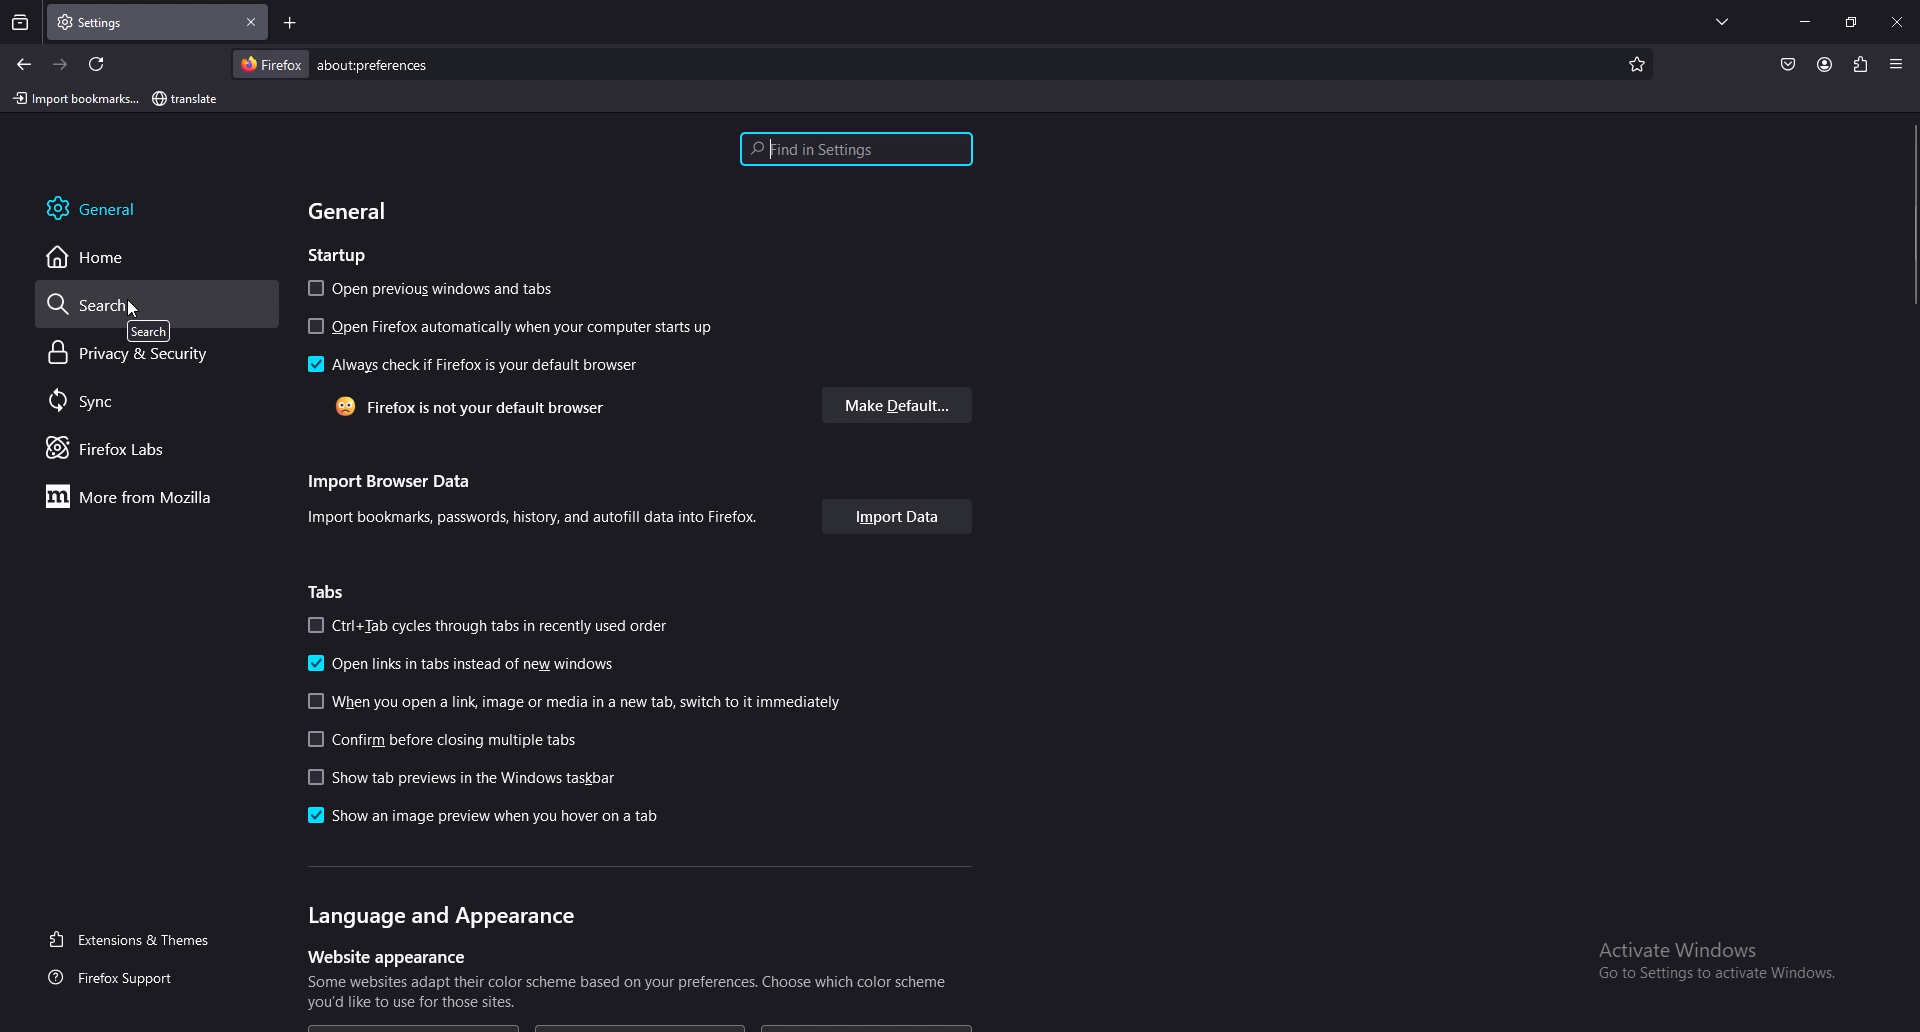 The image size is (1920, 1032). Describe the element at coordinates (898, 406) in the screenshot. I see `make default` at that location.